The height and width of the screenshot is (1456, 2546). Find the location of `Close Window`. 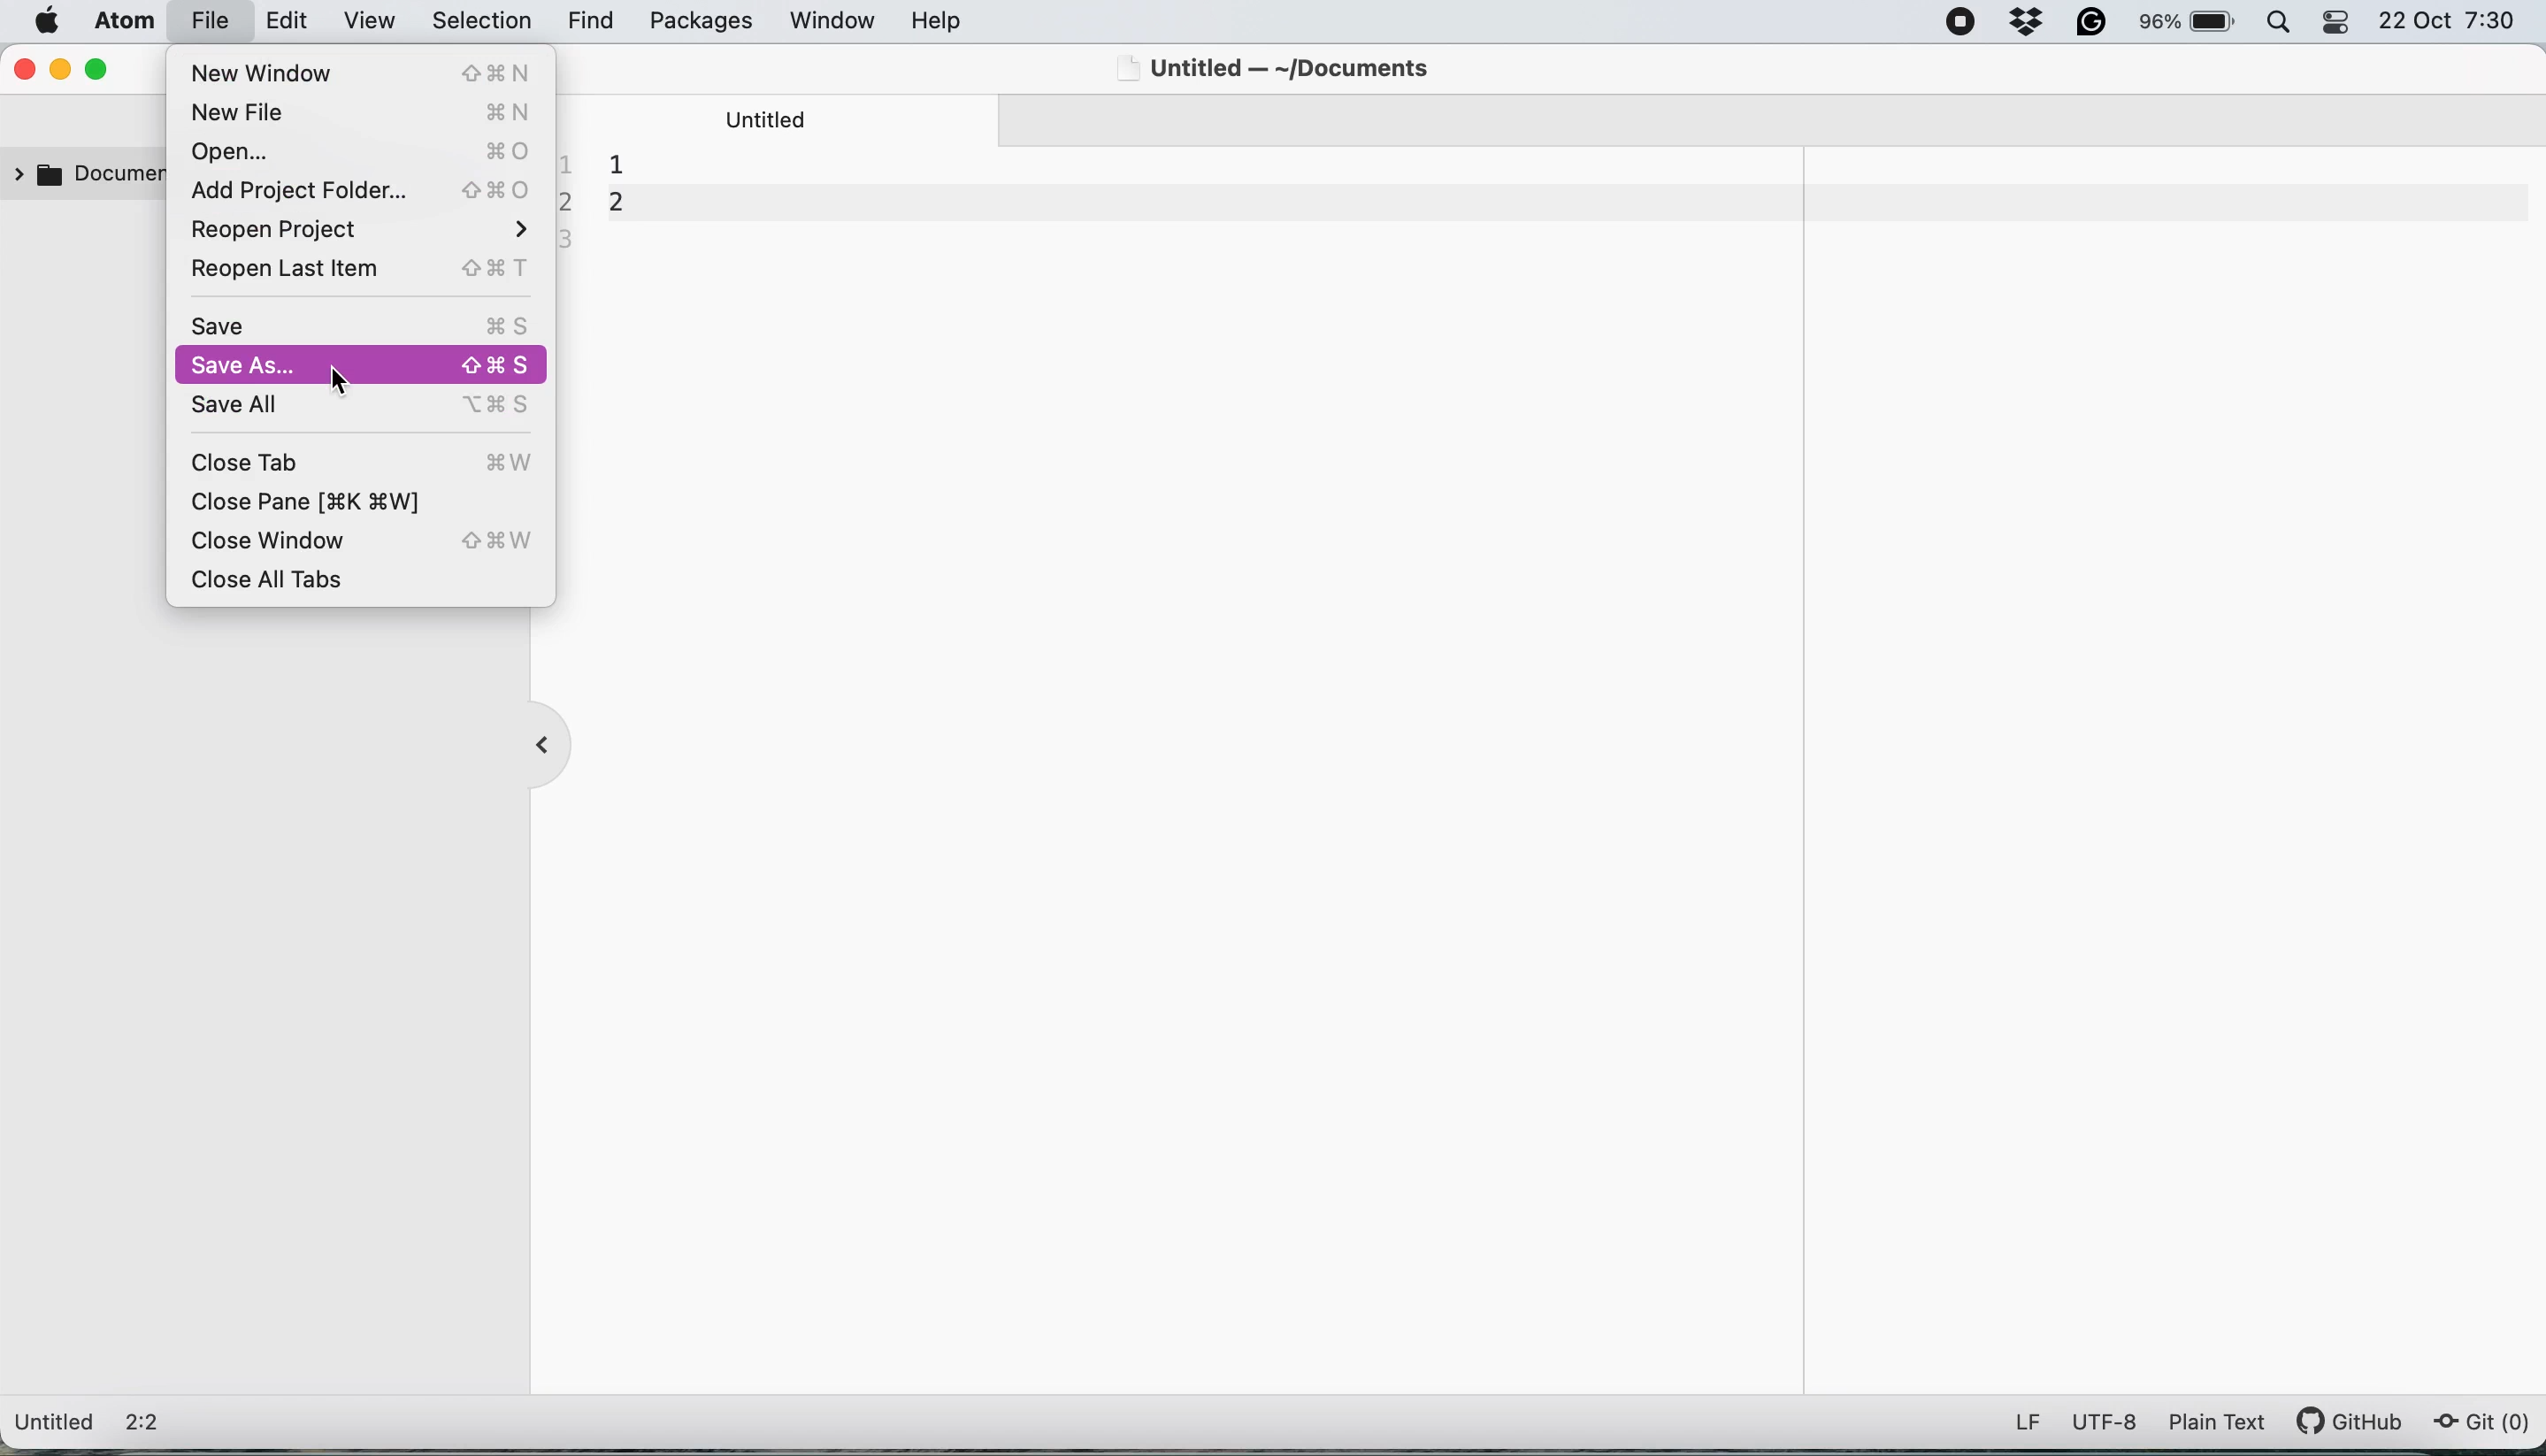

Close Window is located at coordinates (362, 540).